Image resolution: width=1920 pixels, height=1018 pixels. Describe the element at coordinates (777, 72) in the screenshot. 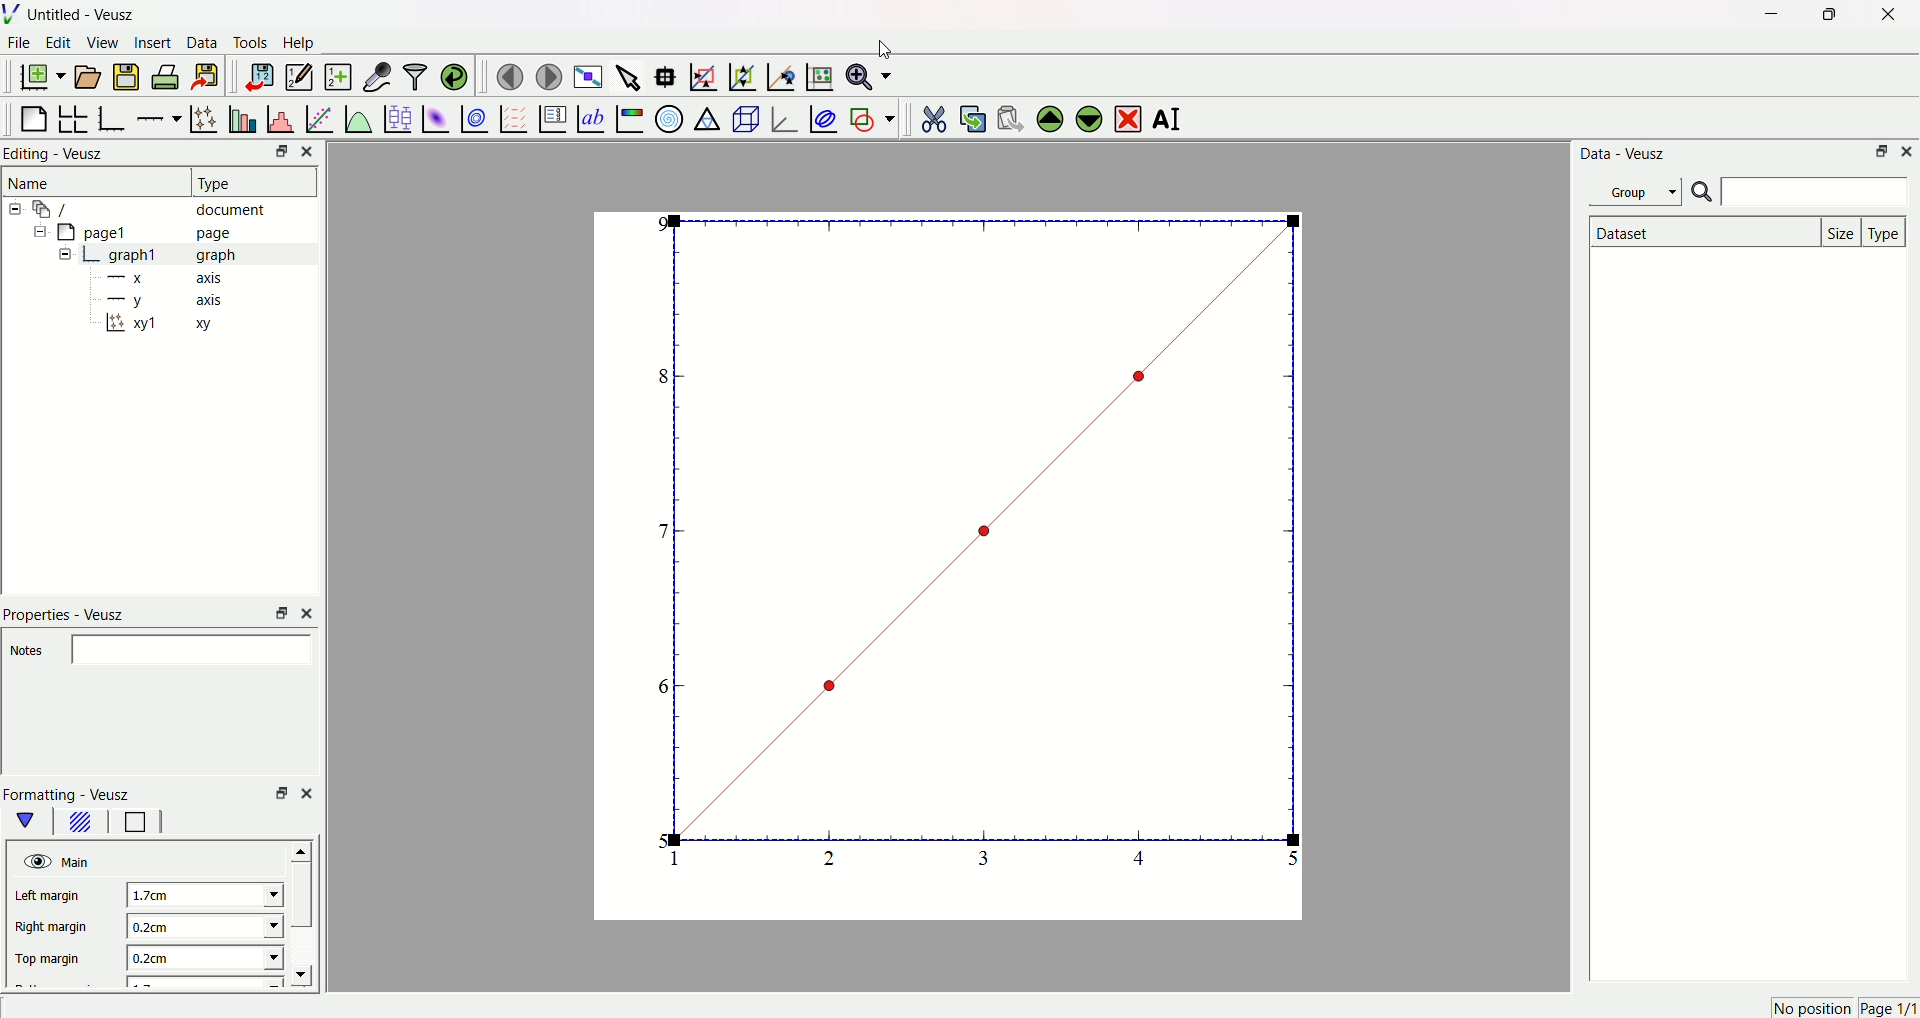

I see `recenter the graph axes` at that location.